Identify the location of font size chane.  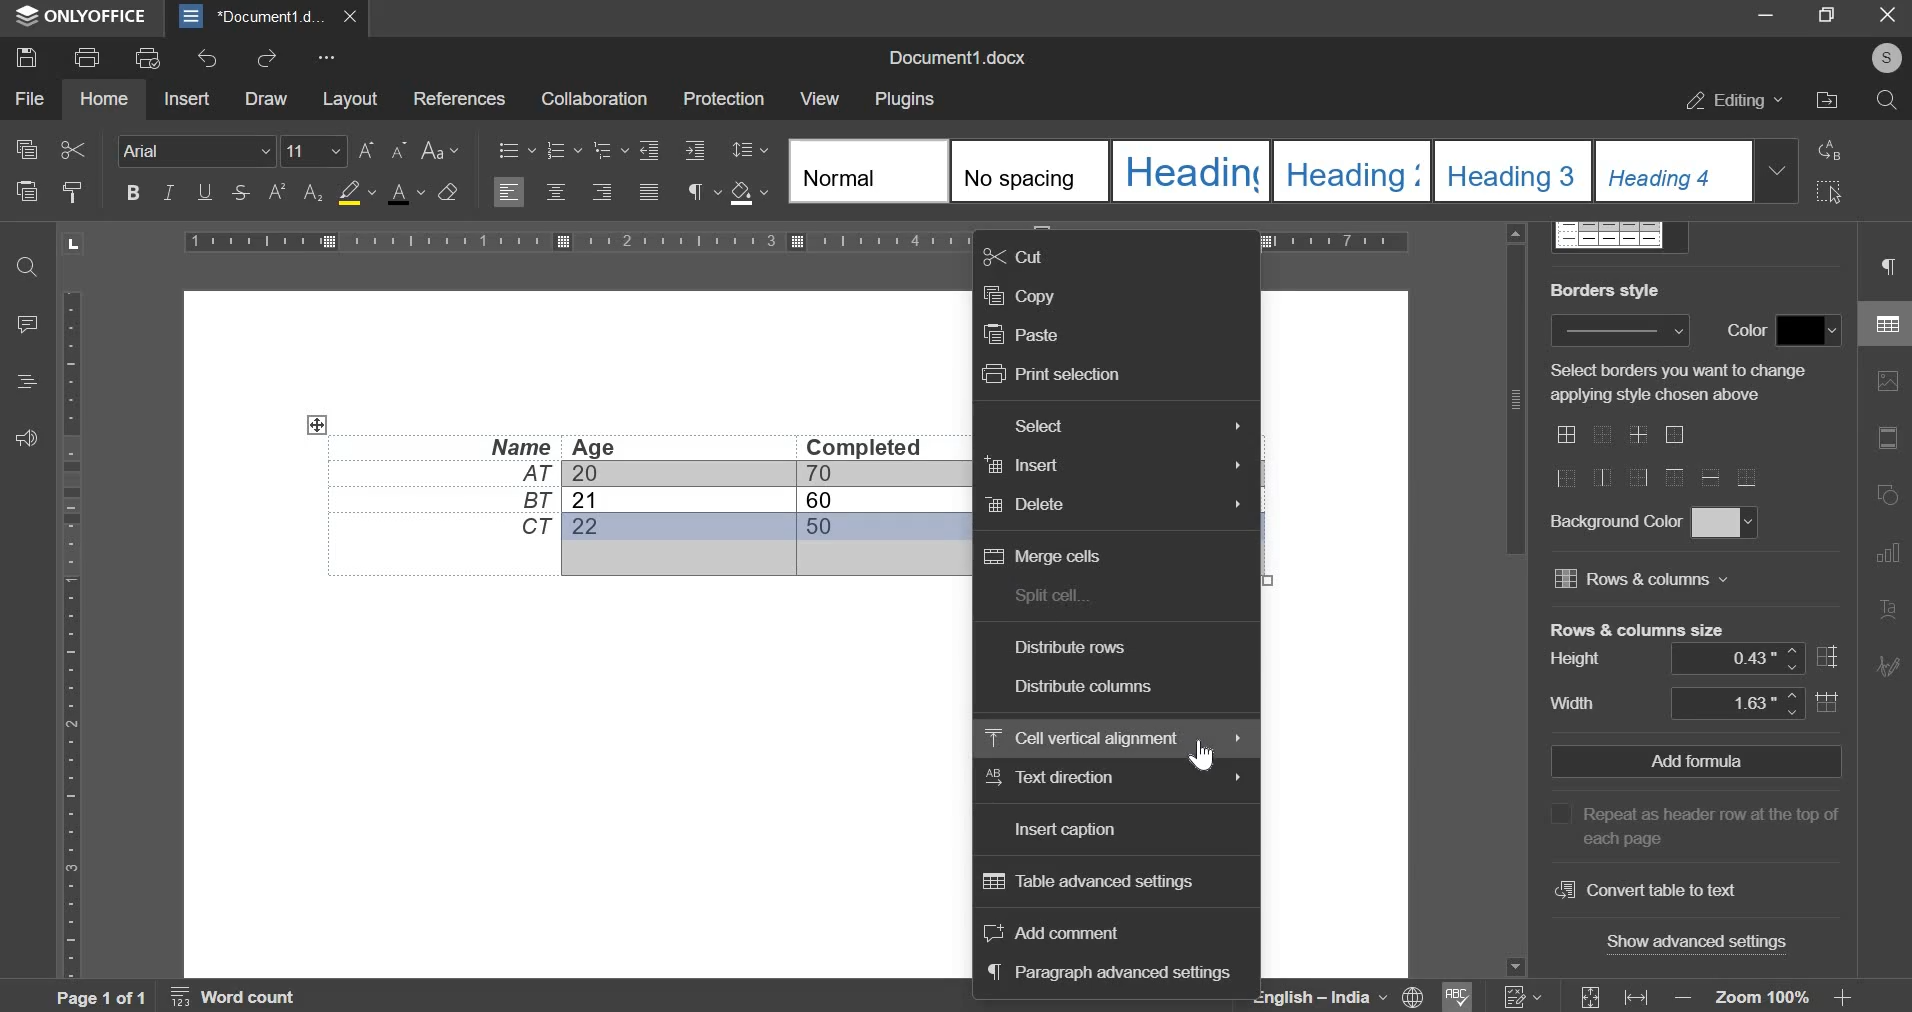
(380, 147).